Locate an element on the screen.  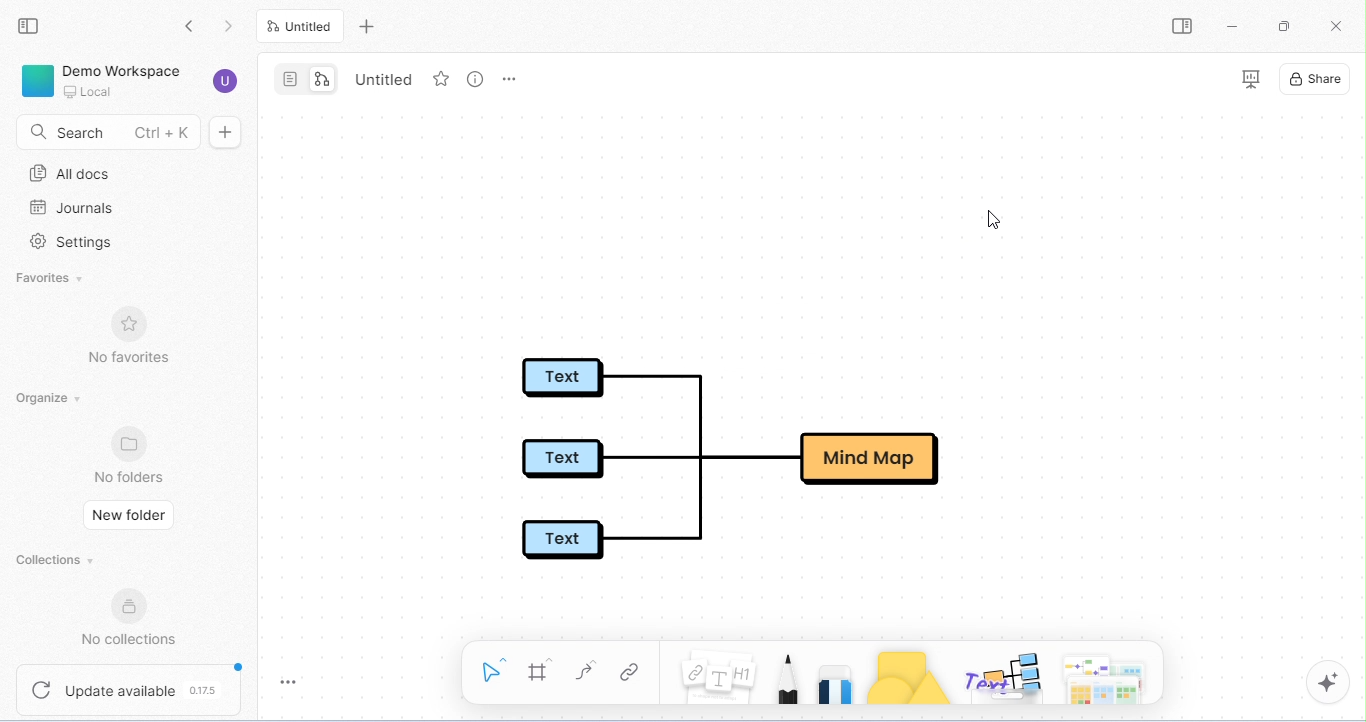
select is located at coordinates (490, 671).